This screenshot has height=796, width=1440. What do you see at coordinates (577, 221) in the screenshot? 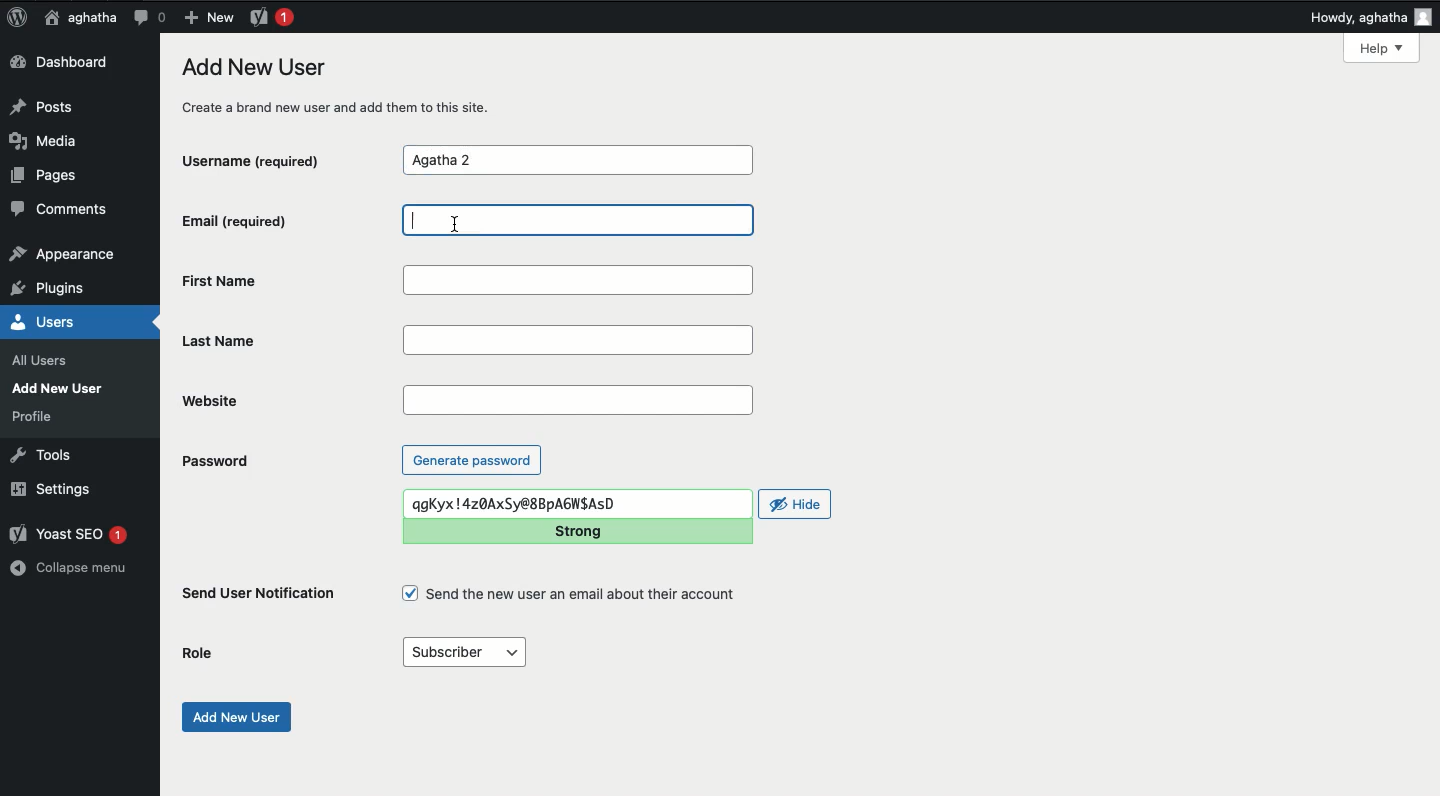
I see `Email` at bounding box center [577, 221].